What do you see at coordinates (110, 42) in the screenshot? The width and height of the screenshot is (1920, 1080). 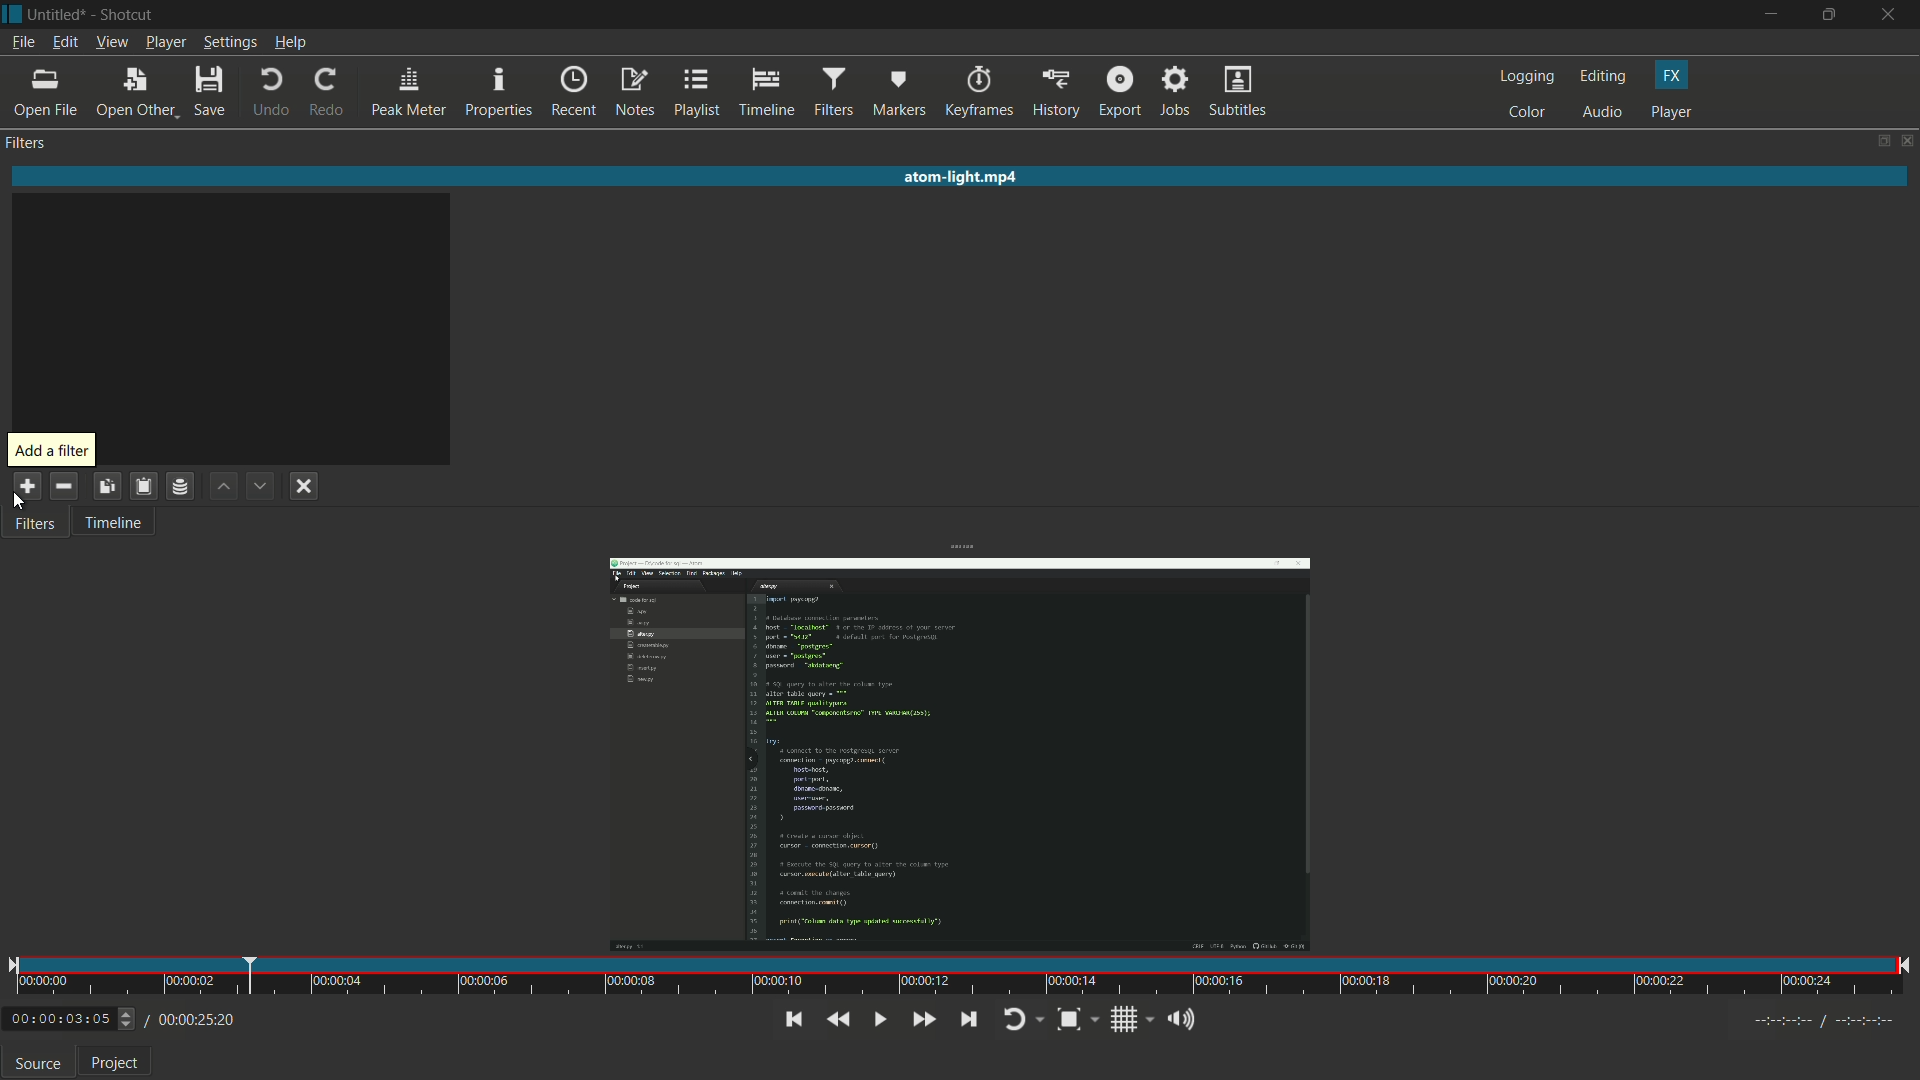 I see `view menu` at bounding box center [110, 42].